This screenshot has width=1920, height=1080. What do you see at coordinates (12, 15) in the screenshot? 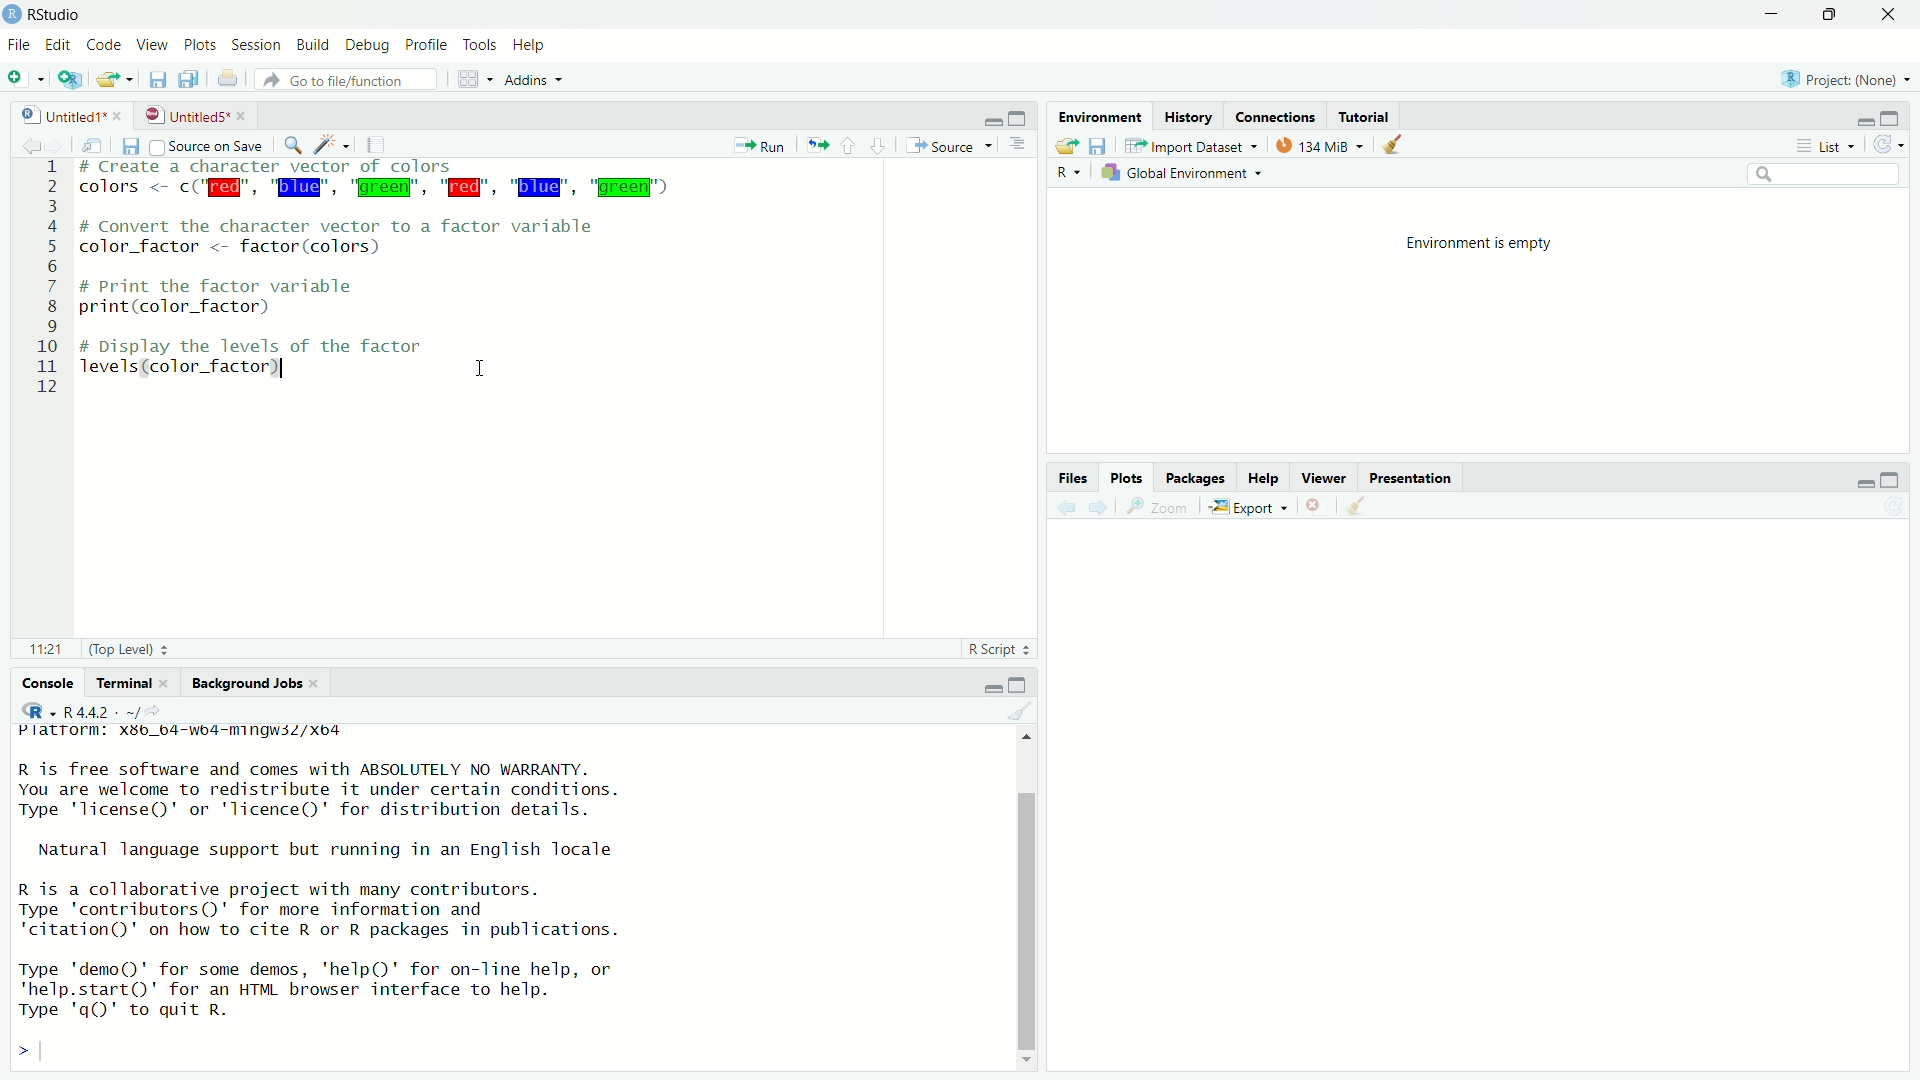
I see `logo` at bounding box center [12, 15].